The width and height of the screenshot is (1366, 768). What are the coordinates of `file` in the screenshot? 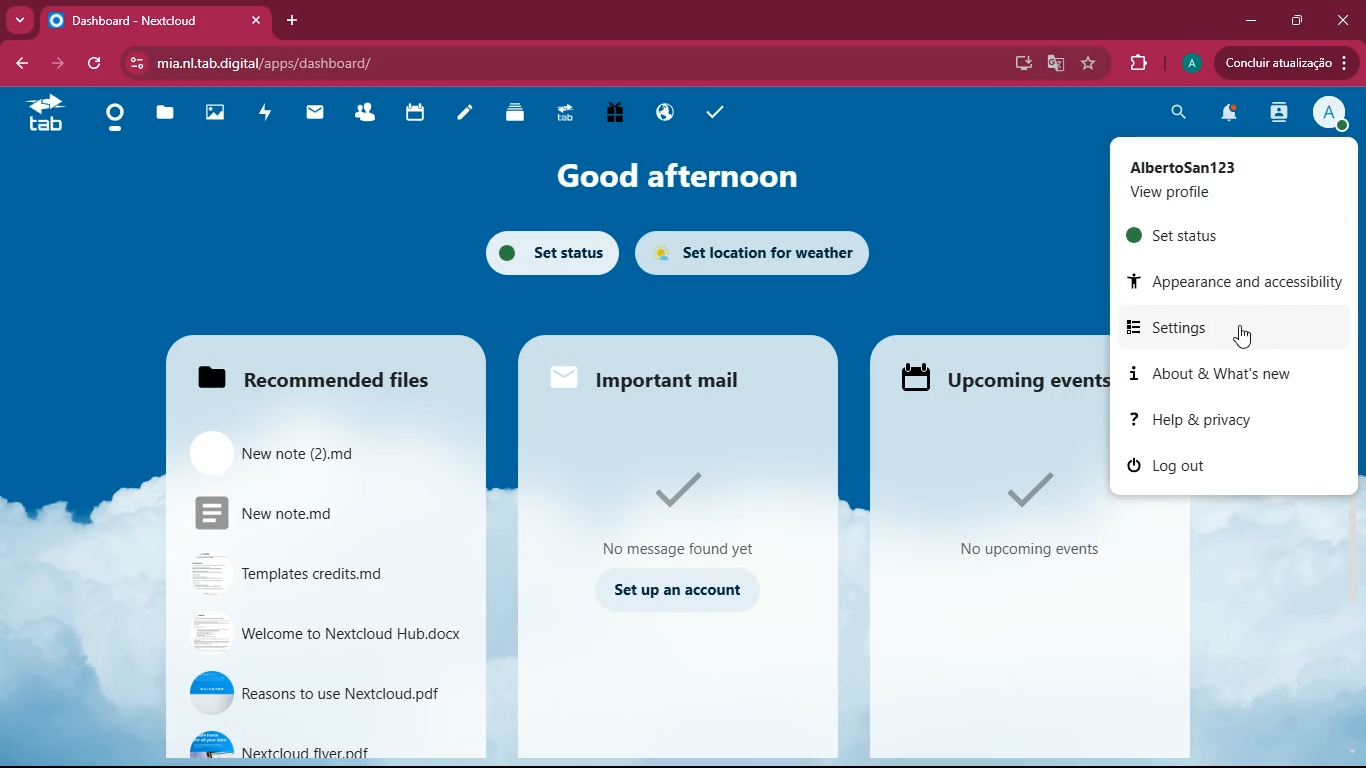 It's located at (325, 691).